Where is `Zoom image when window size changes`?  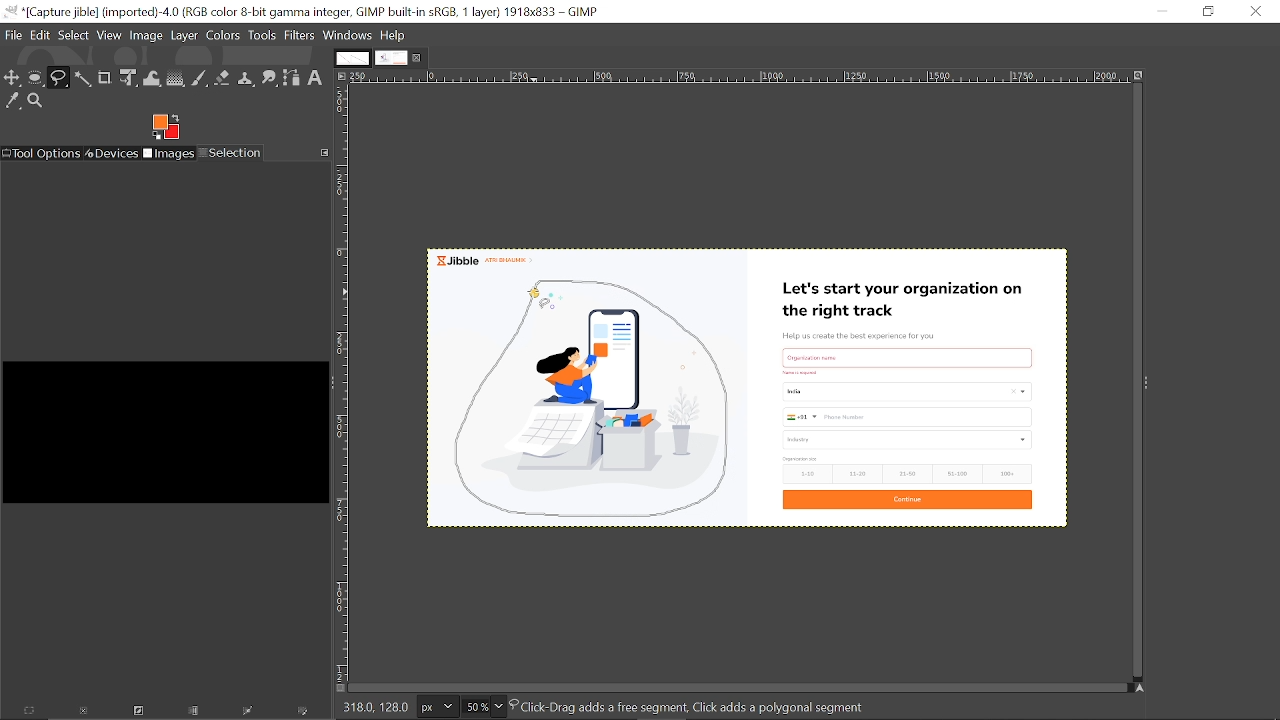 Zoom image when window size changes is located at coordinates (1141, 79).